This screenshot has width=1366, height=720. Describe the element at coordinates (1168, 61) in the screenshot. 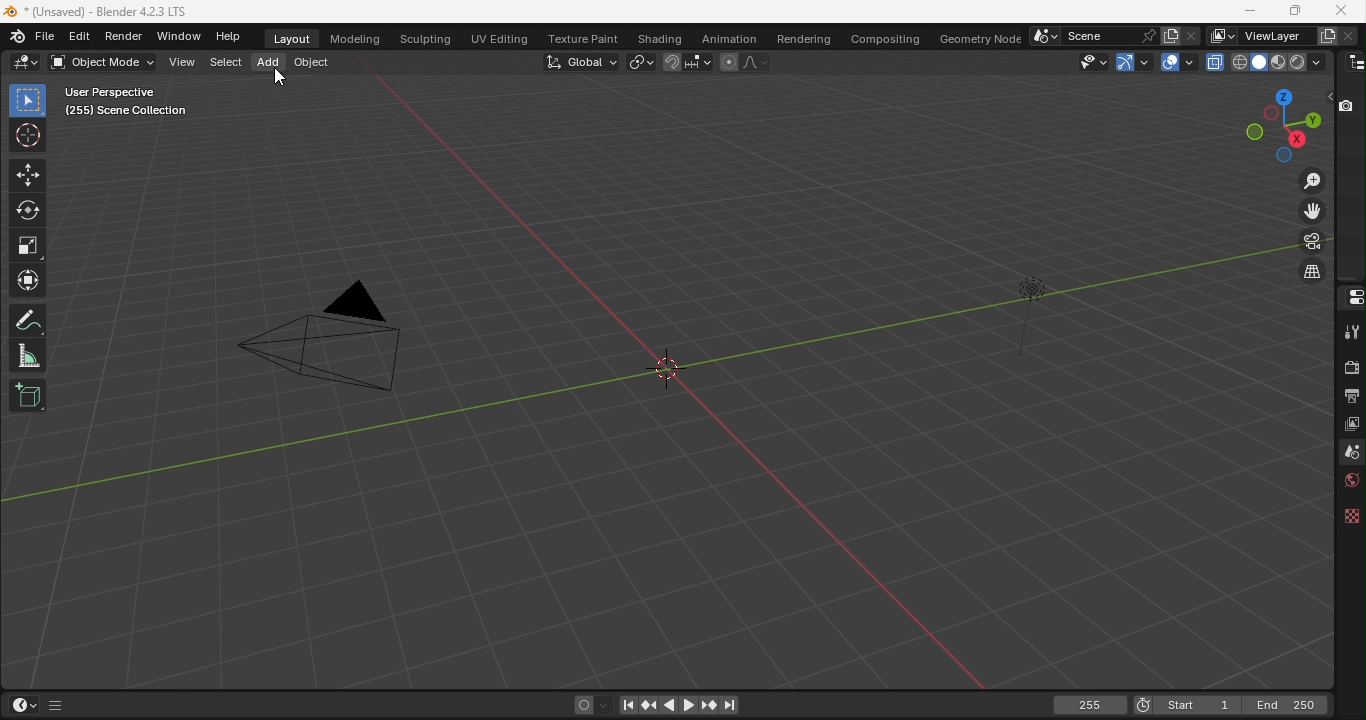

I see `Show overlays` at that location.